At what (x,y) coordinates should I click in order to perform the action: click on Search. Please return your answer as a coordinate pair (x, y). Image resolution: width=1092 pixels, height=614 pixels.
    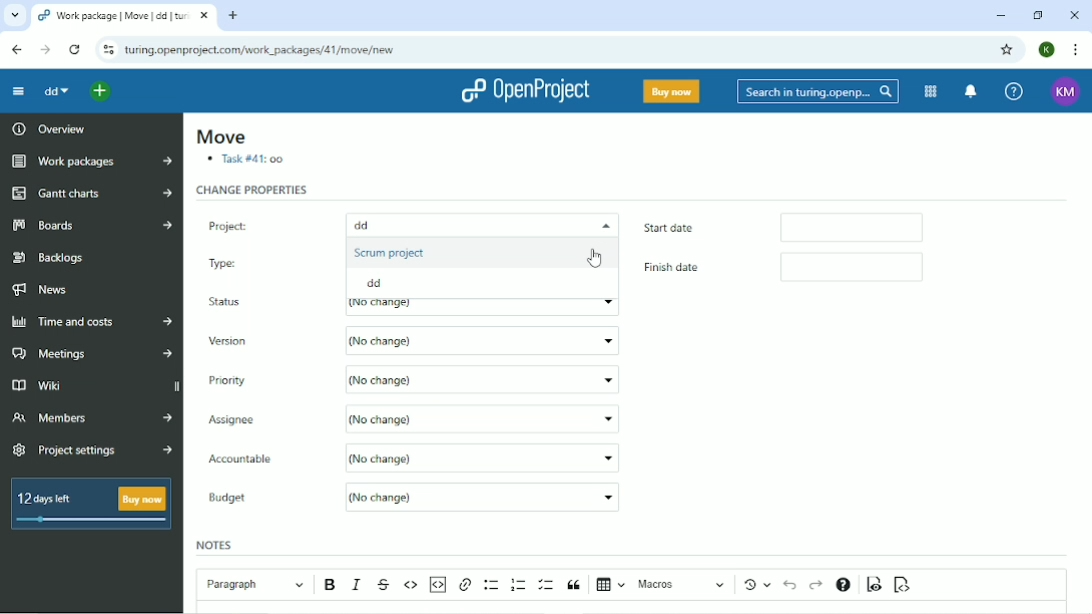
    Looking at the image, I should click on (818, 92).